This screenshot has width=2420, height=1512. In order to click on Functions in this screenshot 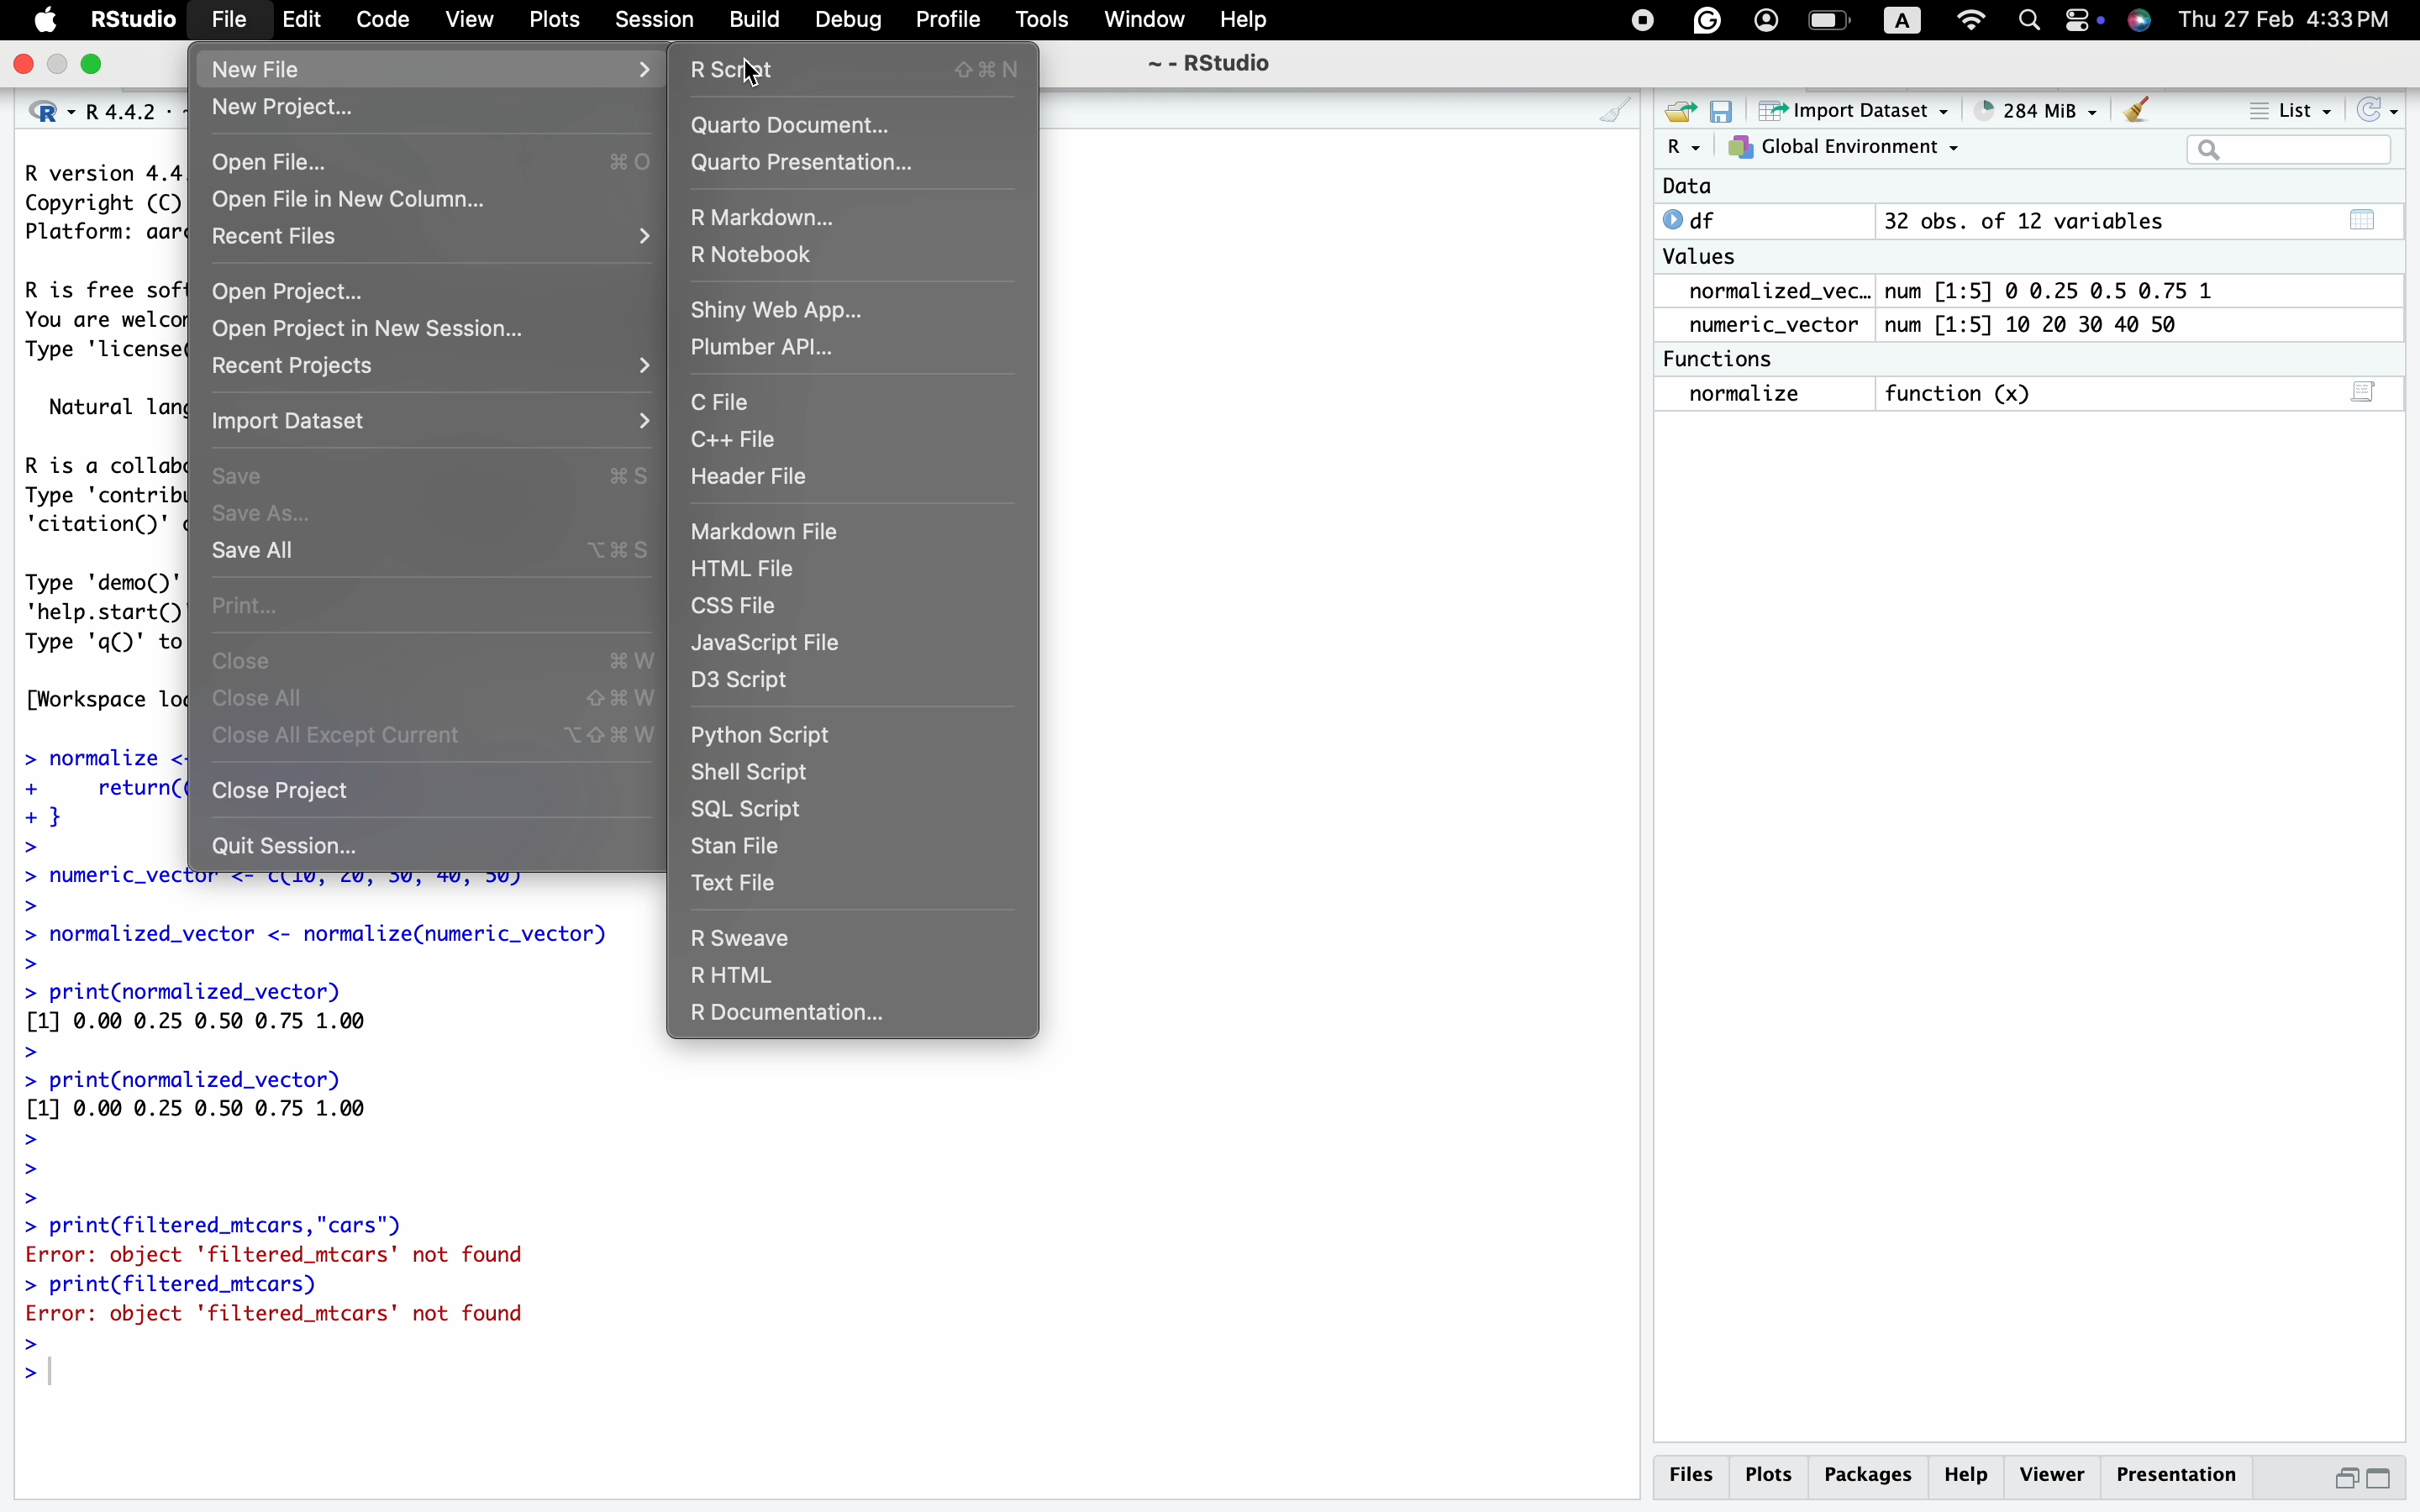, I will do `click(1726, 357)`.